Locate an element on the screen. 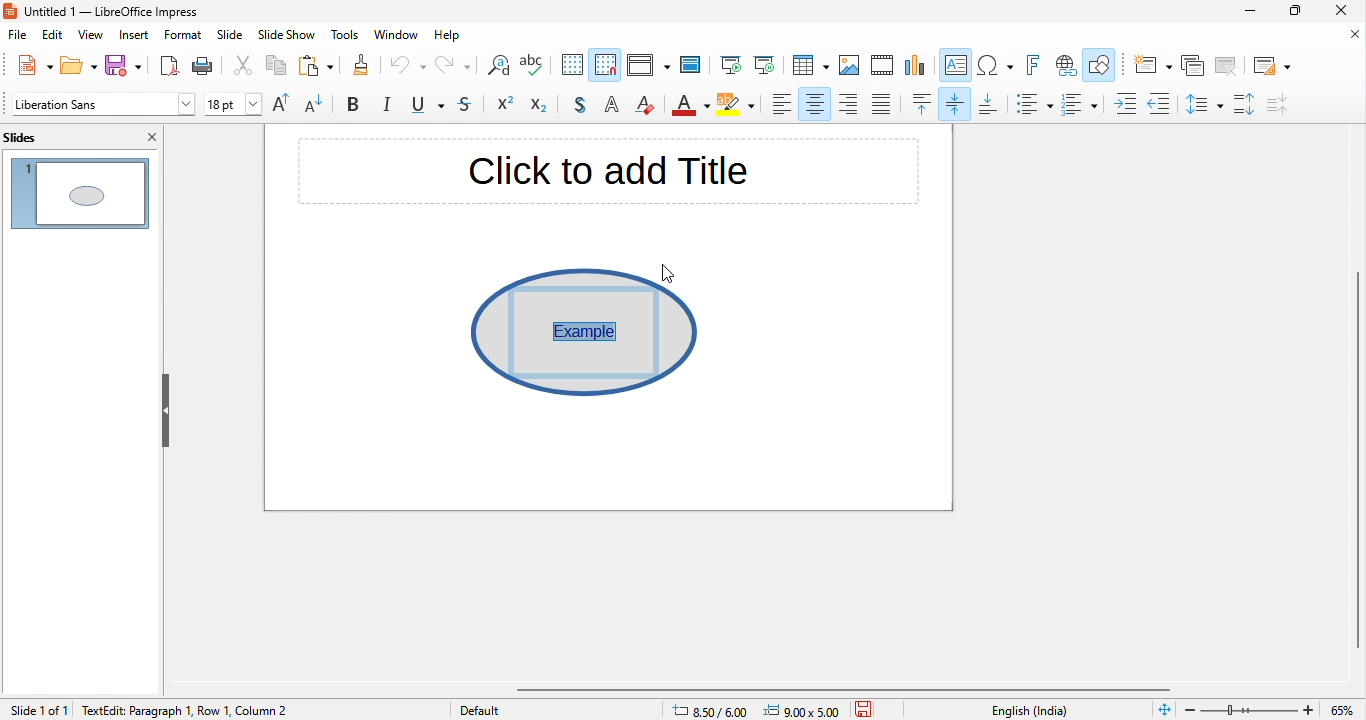 This screenshot has height=720, width=1366. toggle shadow is located at coordinates (578, 106).